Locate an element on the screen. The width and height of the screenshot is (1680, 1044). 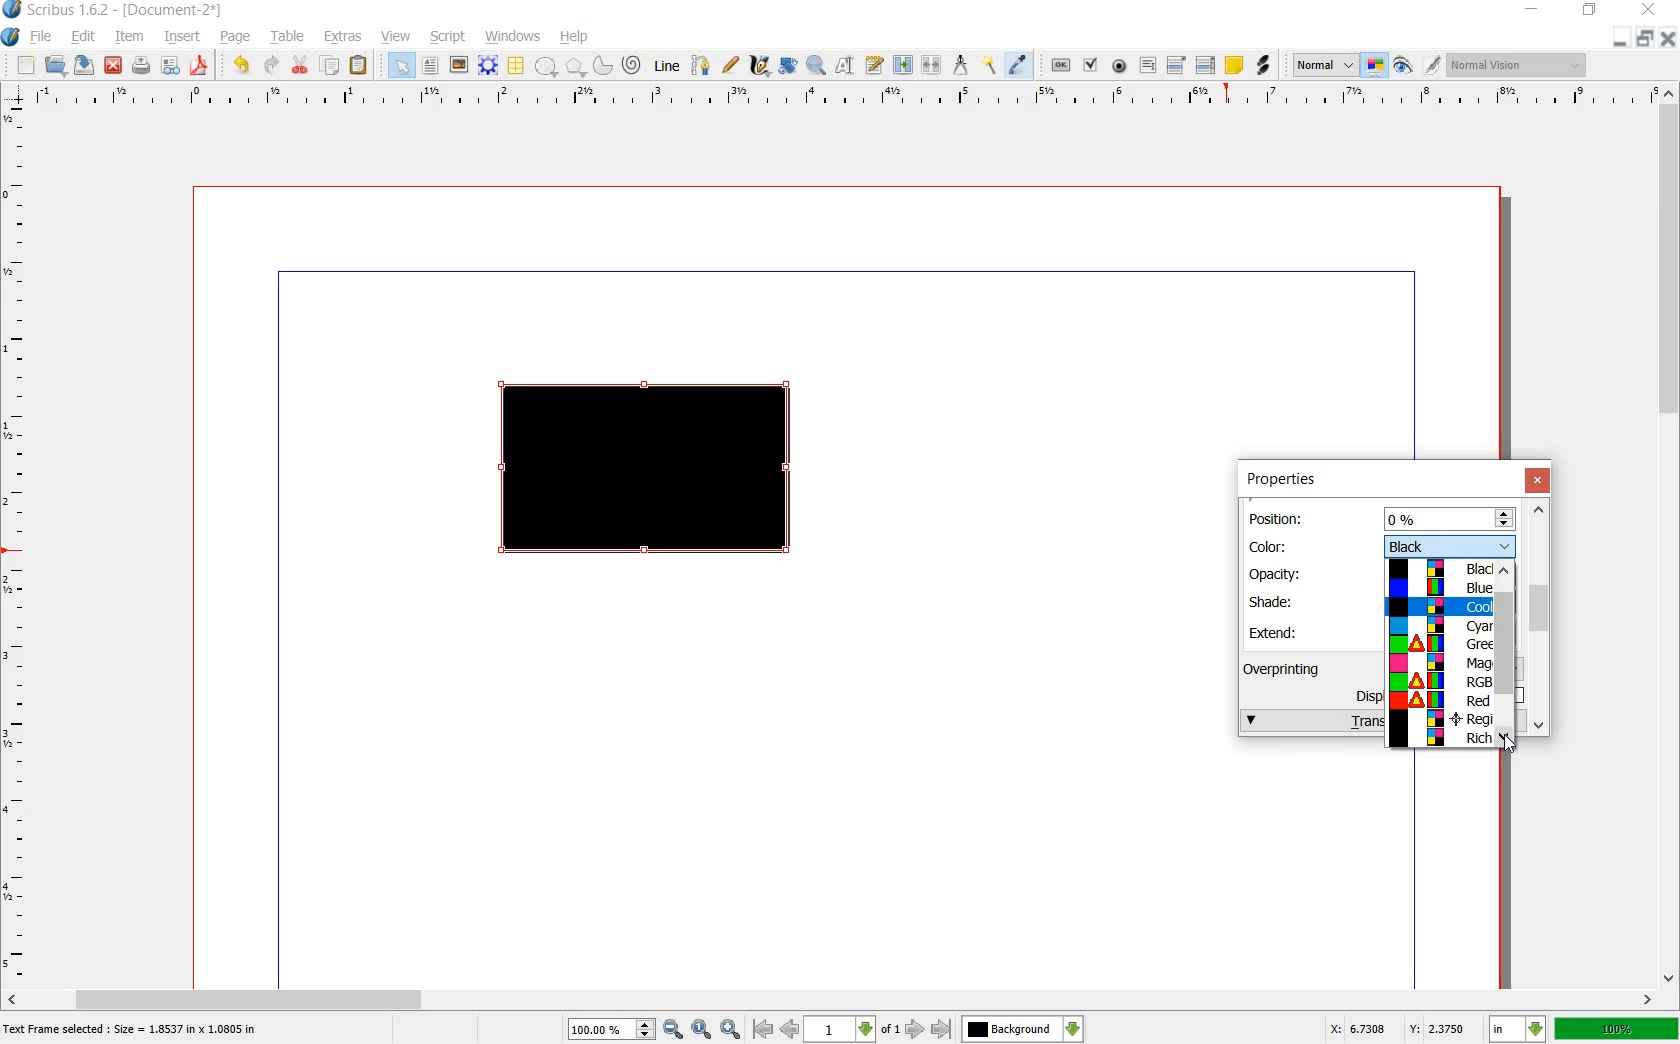
restore is located at coordinates (1644, 40).